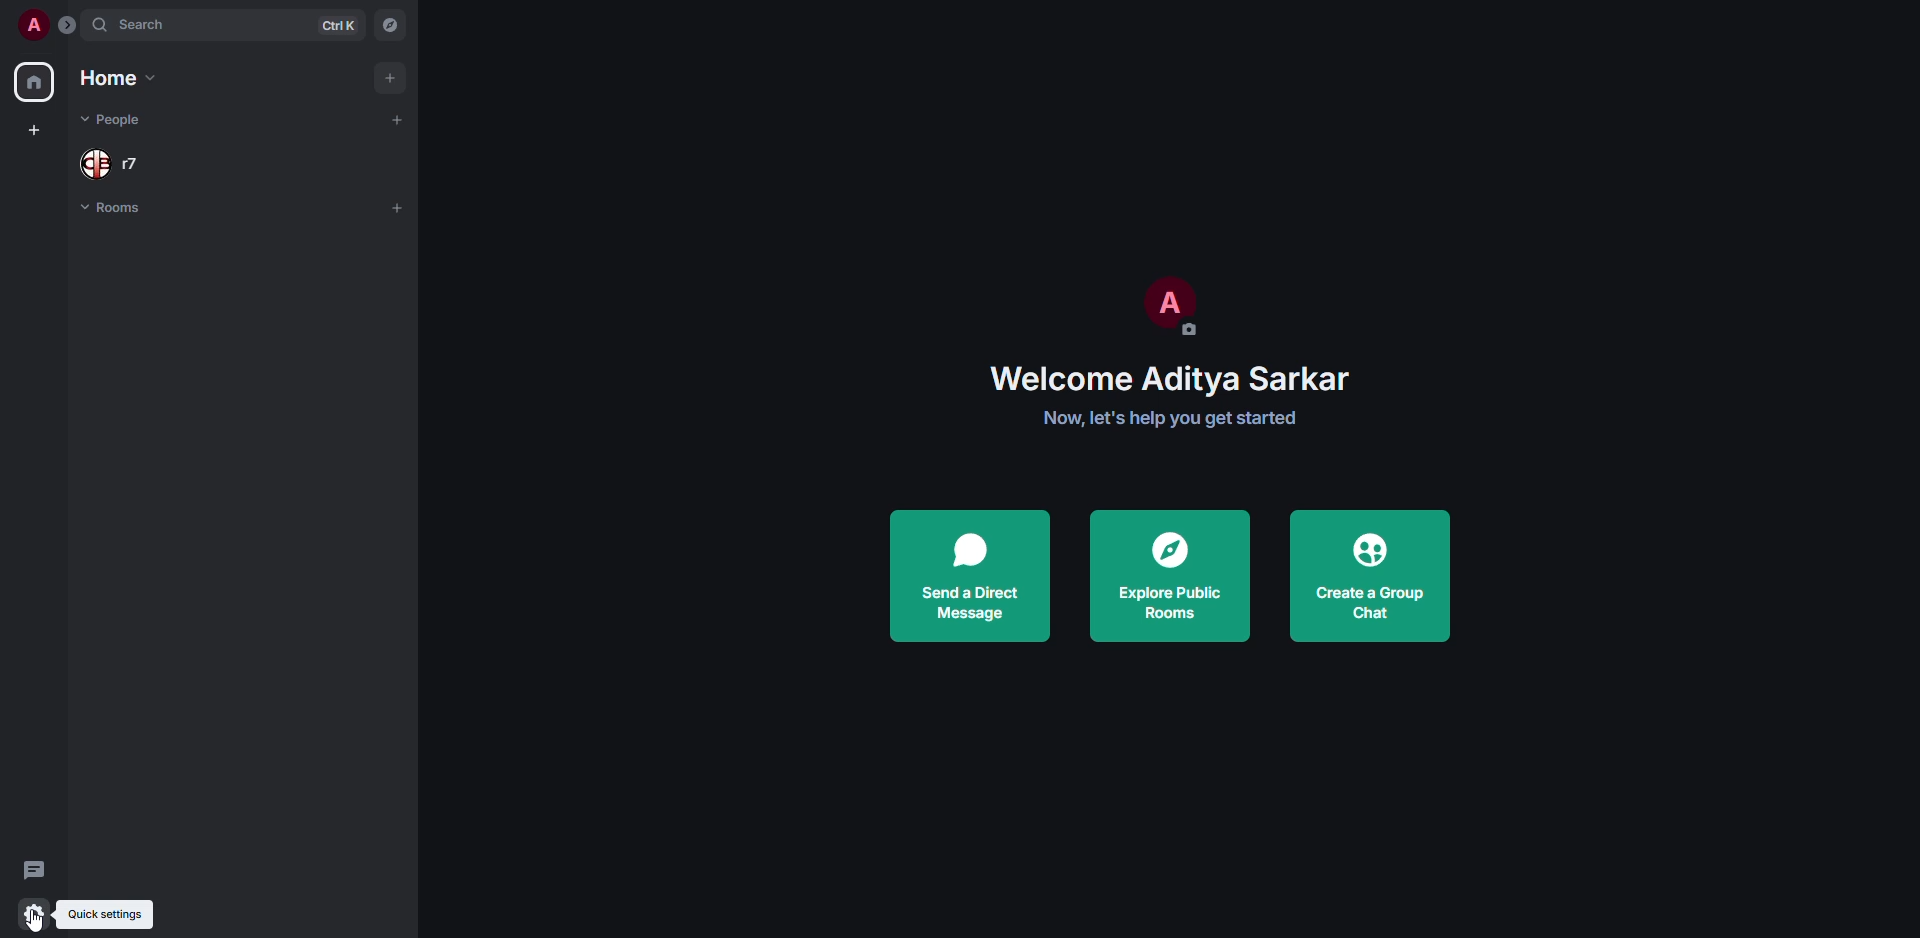 This screenshot has width=1920, height=938. I want to click on add, so click(398, 208).